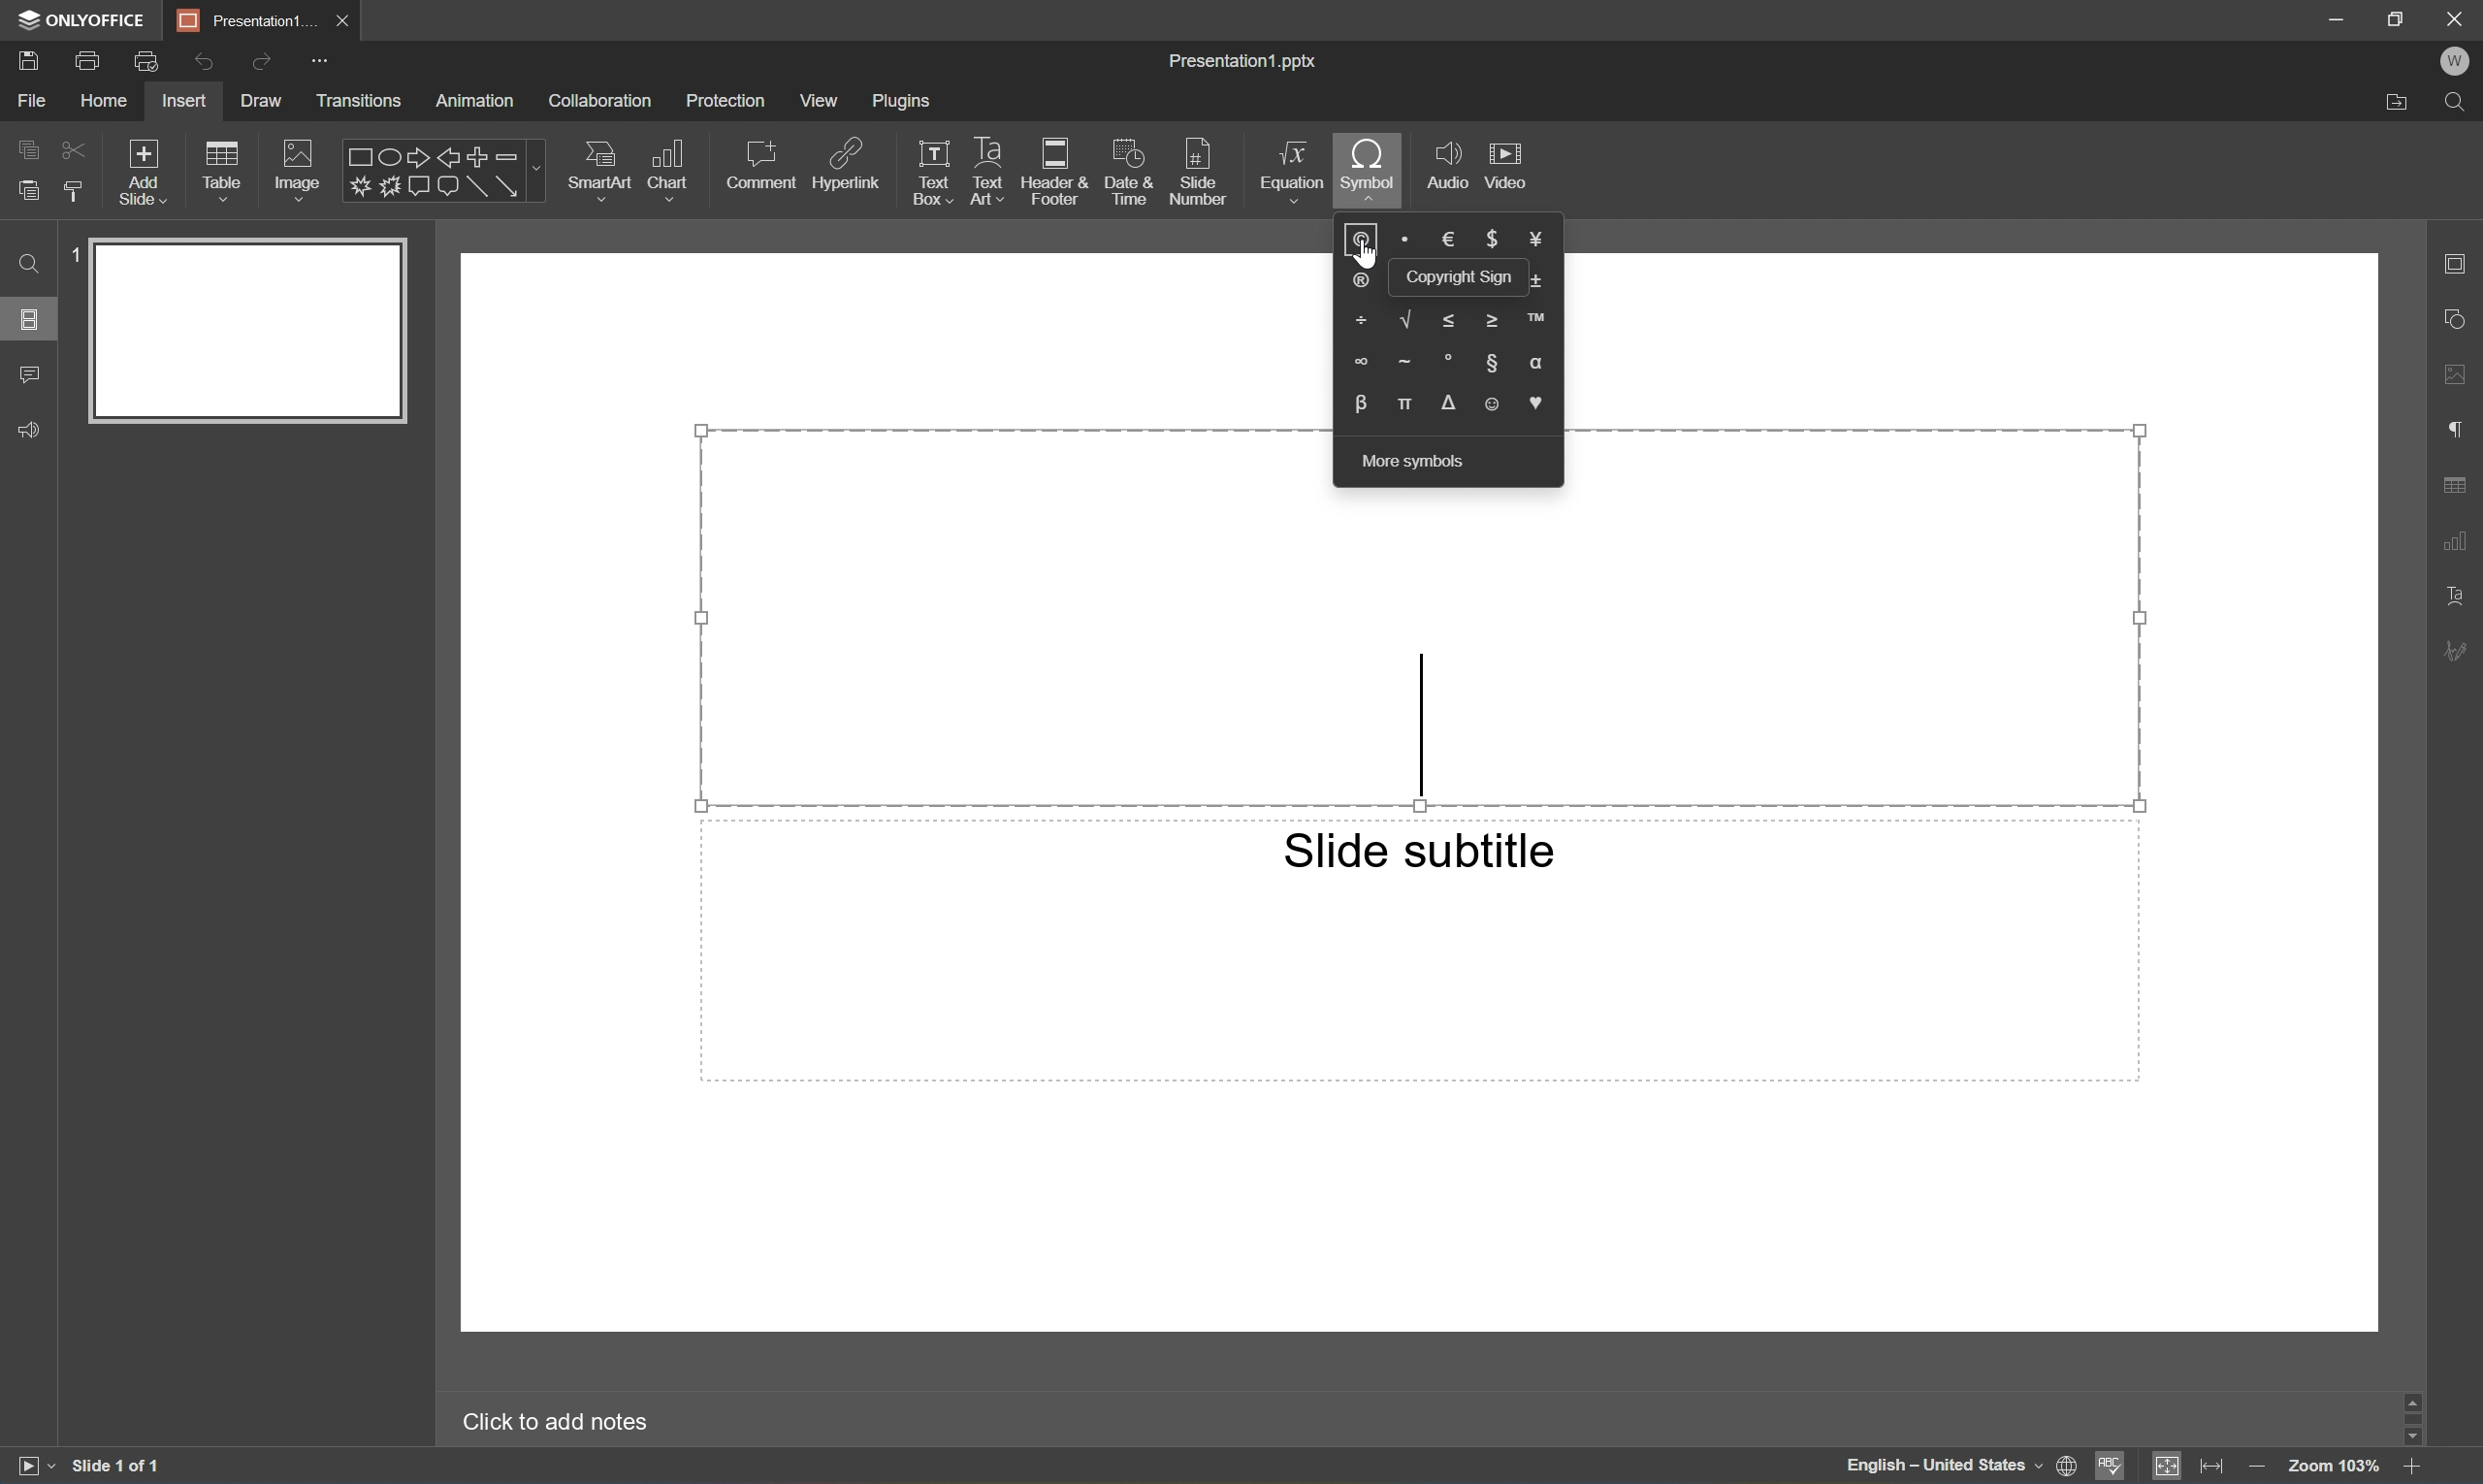  Describe the element at coordinates (2410, 1418) in the screenshot. I see `Scroll Bar` at that location.